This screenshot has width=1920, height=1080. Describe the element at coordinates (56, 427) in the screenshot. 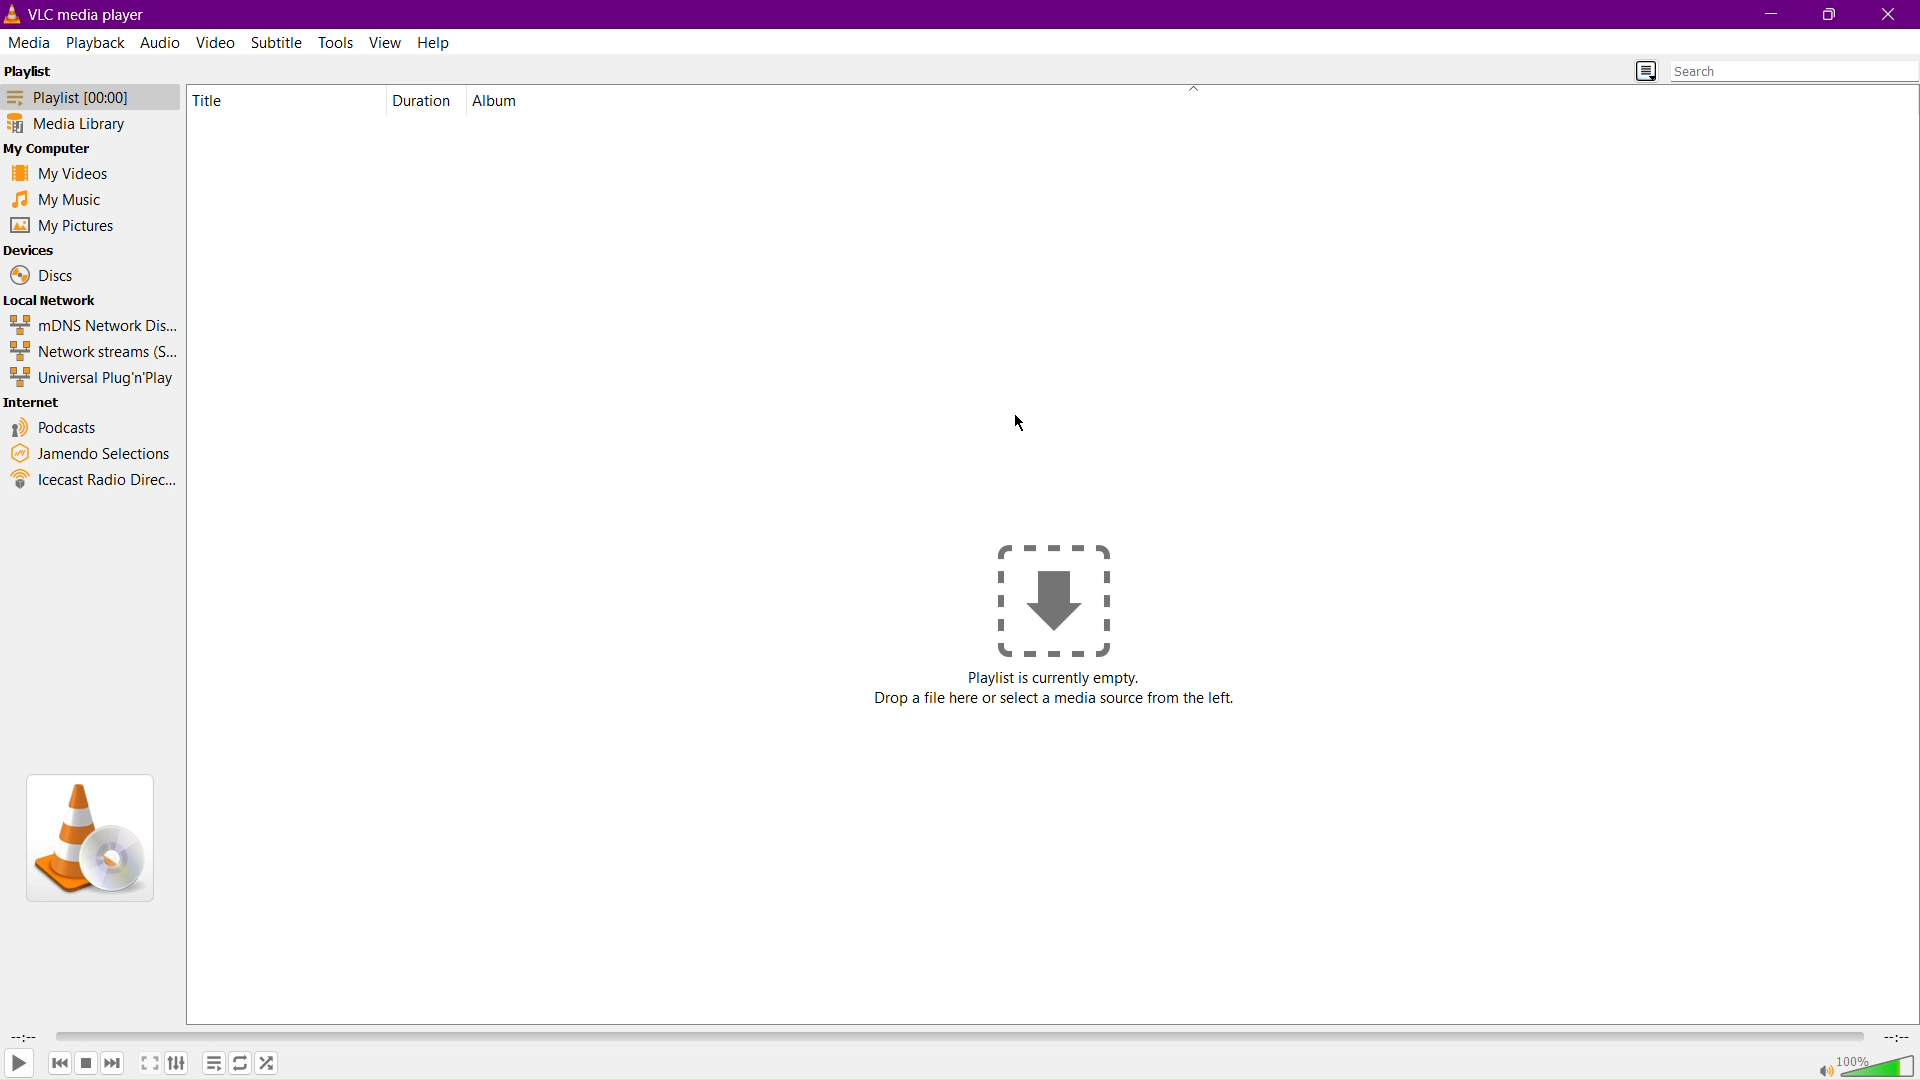

I see `Podcasts` at that location.